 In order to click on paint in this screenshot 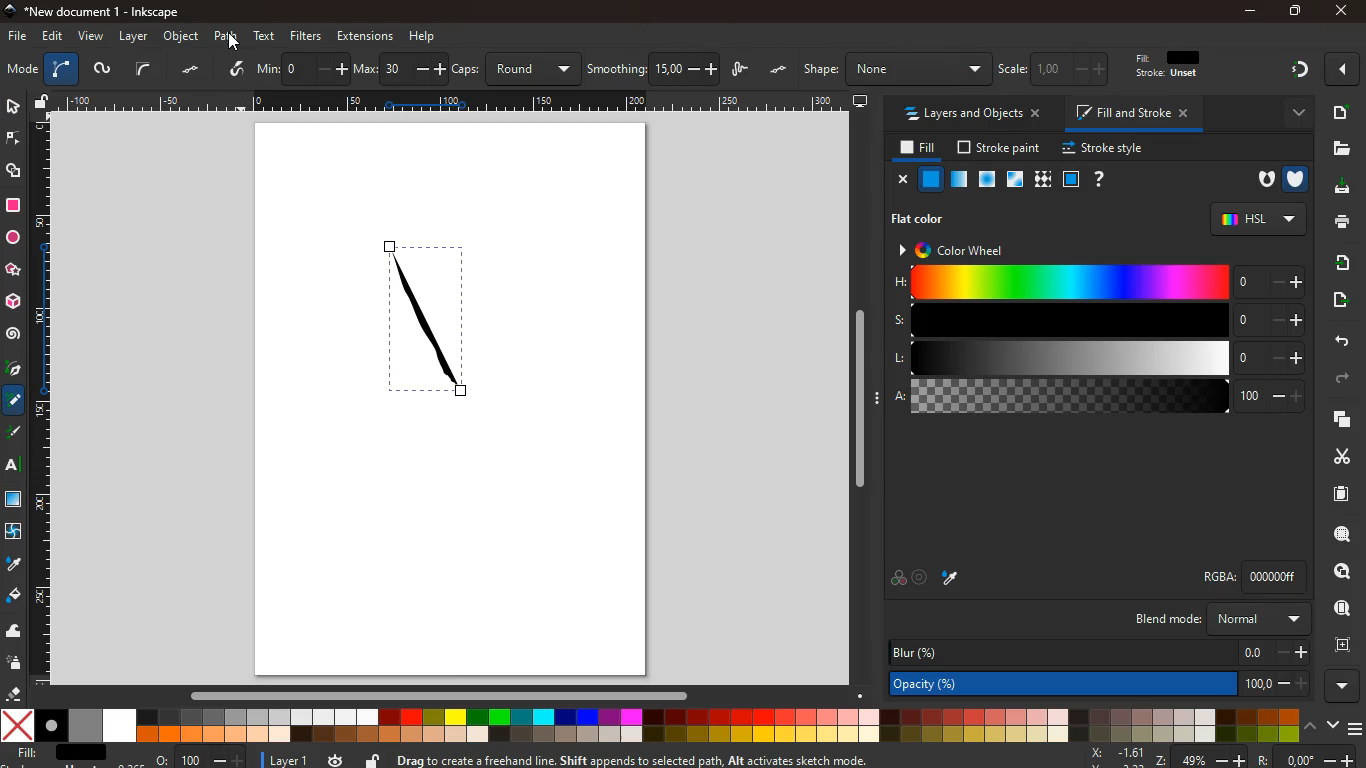, I will do `click(15, 596)`.